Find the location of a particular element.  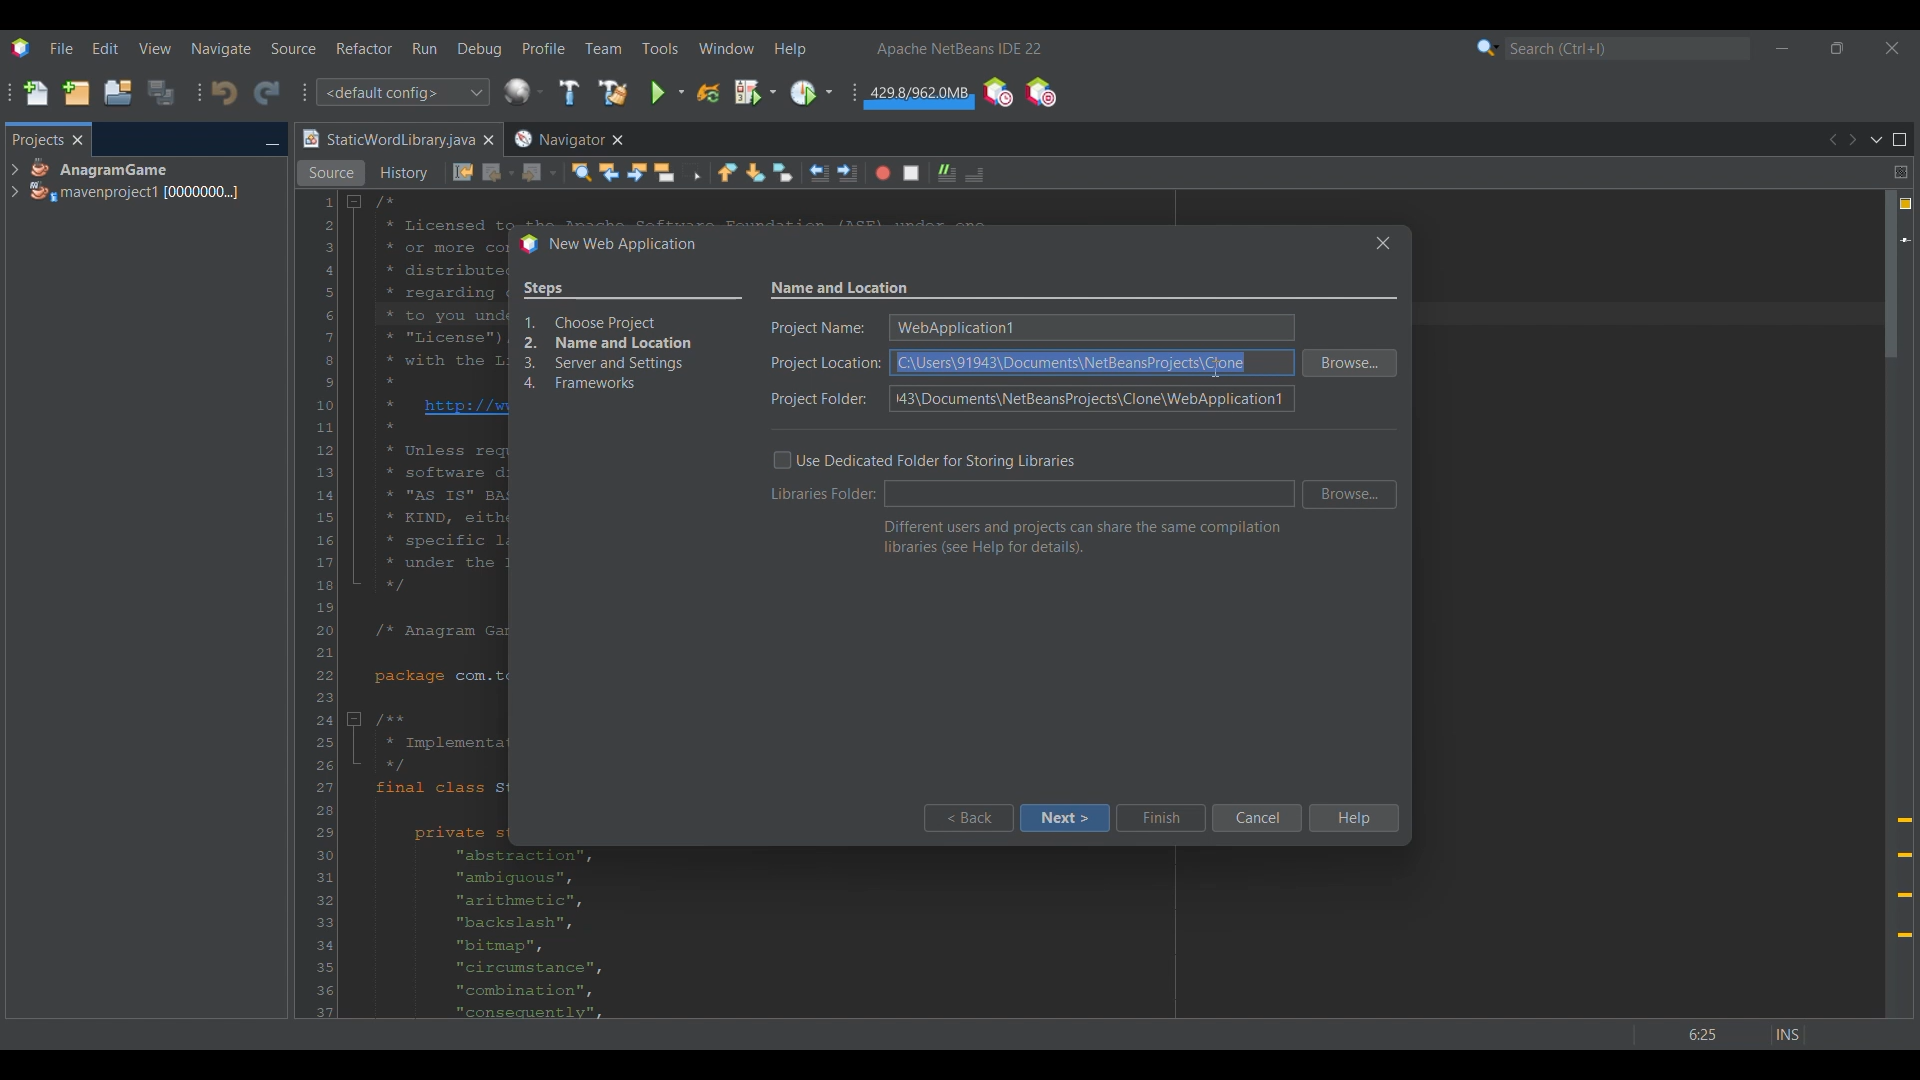

Profile IDE is located at coordinates (997, 93).